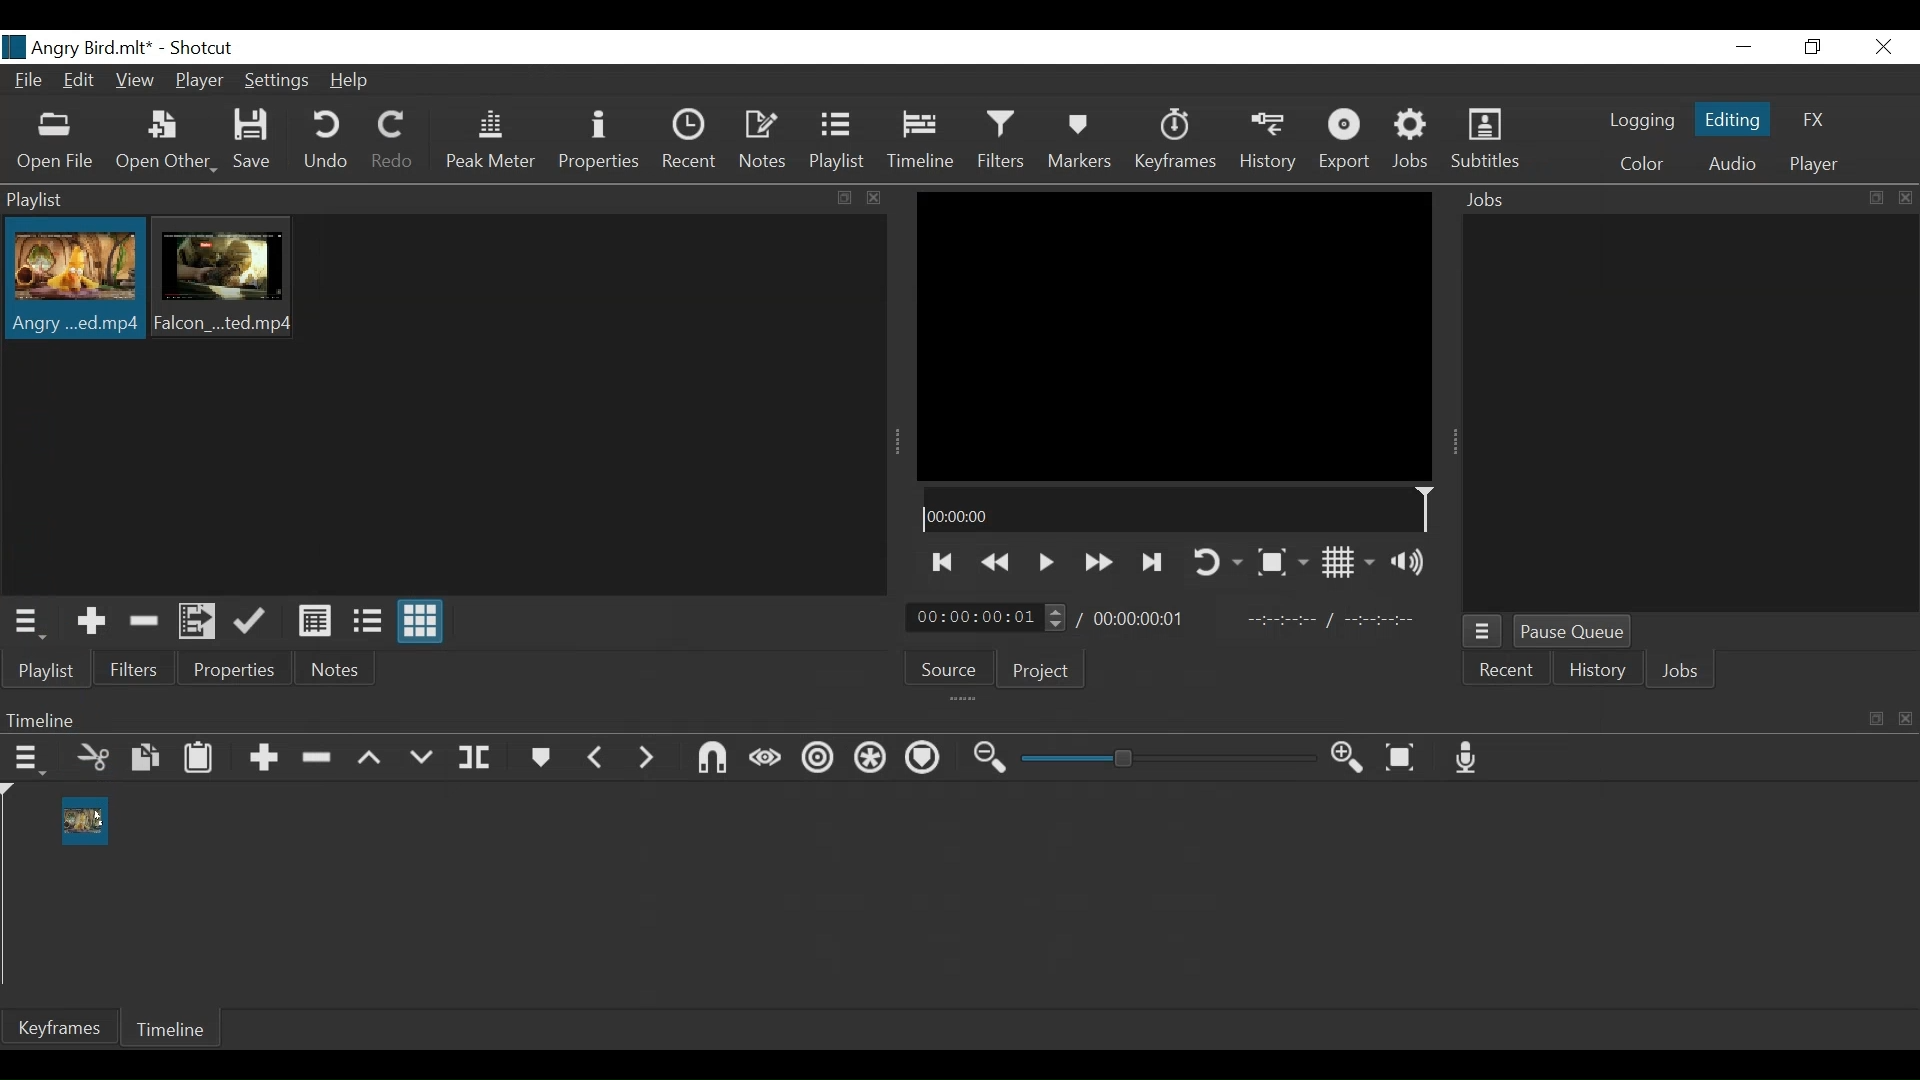 Image resolution: width=1920 pixels, height=1080 pixels. I want to click on Ripple all tracks, so click(868, 758).